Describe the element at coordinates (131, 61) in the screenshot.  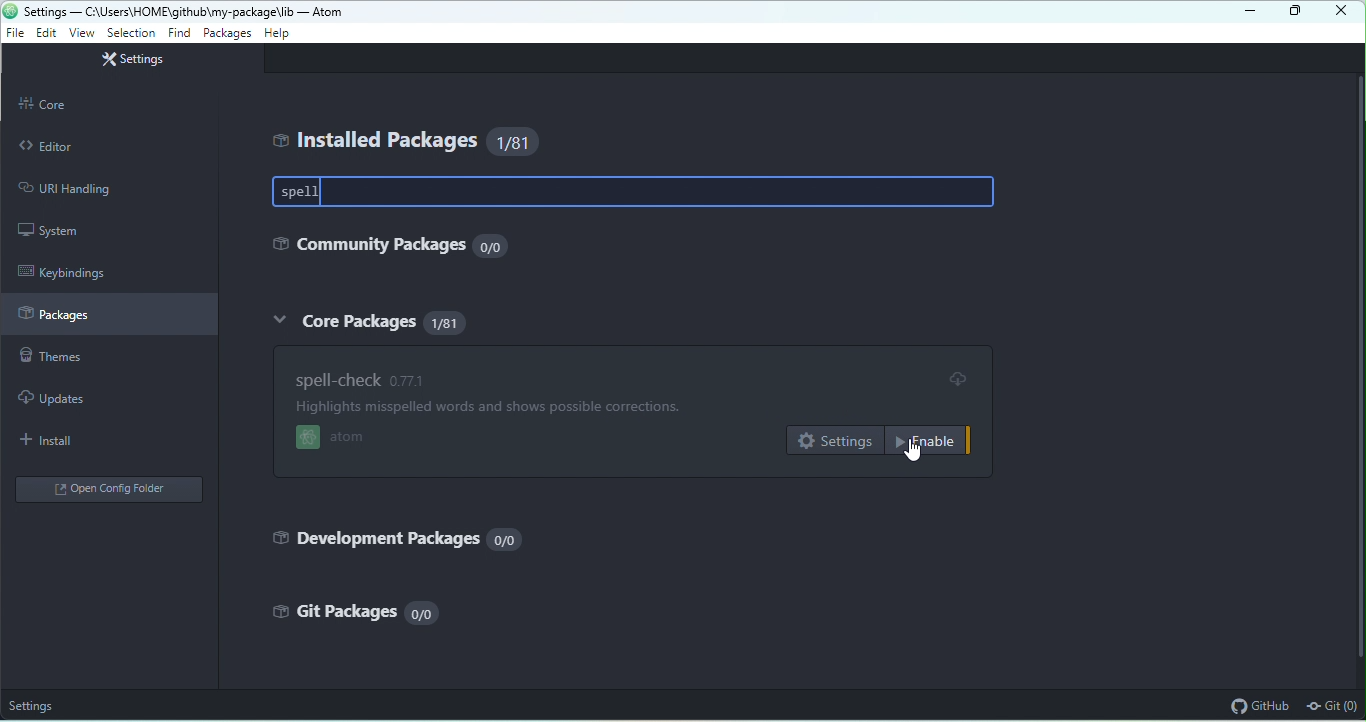
I see `settings` at that location.